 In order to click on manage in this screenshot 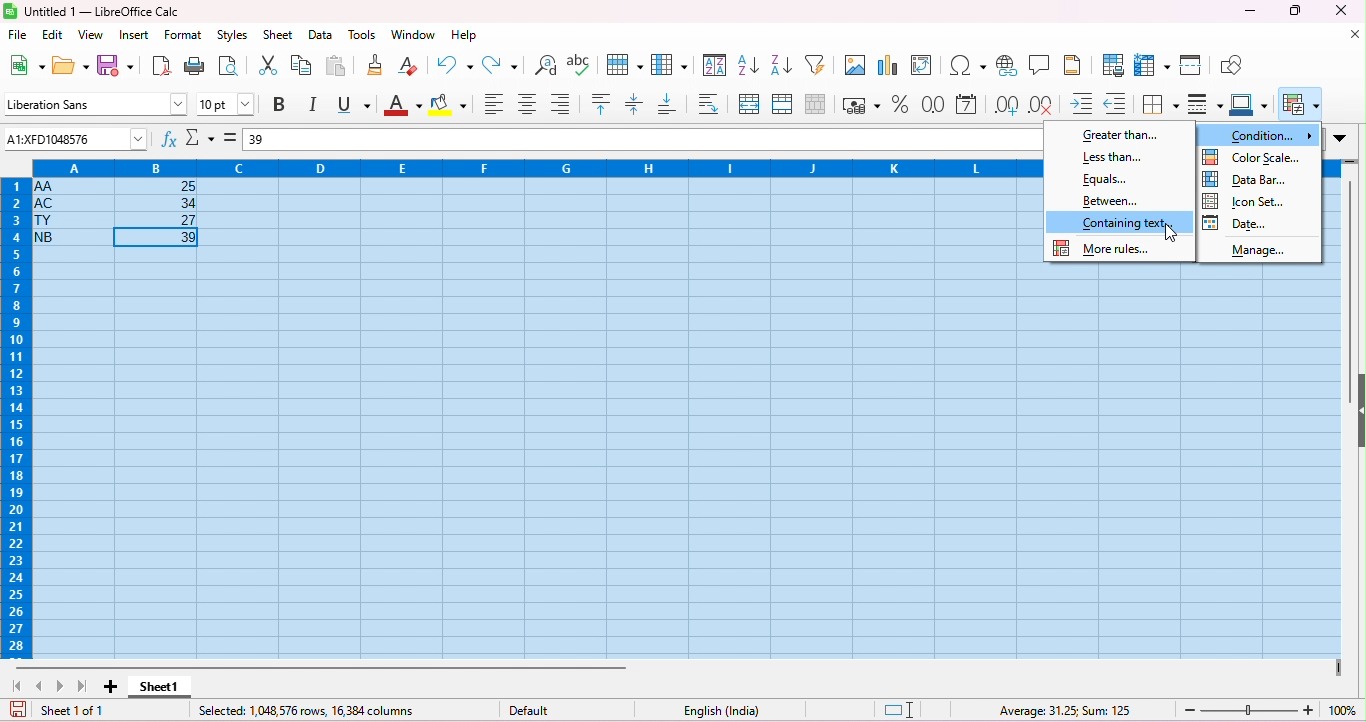, I will do `click(1262, 249)`.